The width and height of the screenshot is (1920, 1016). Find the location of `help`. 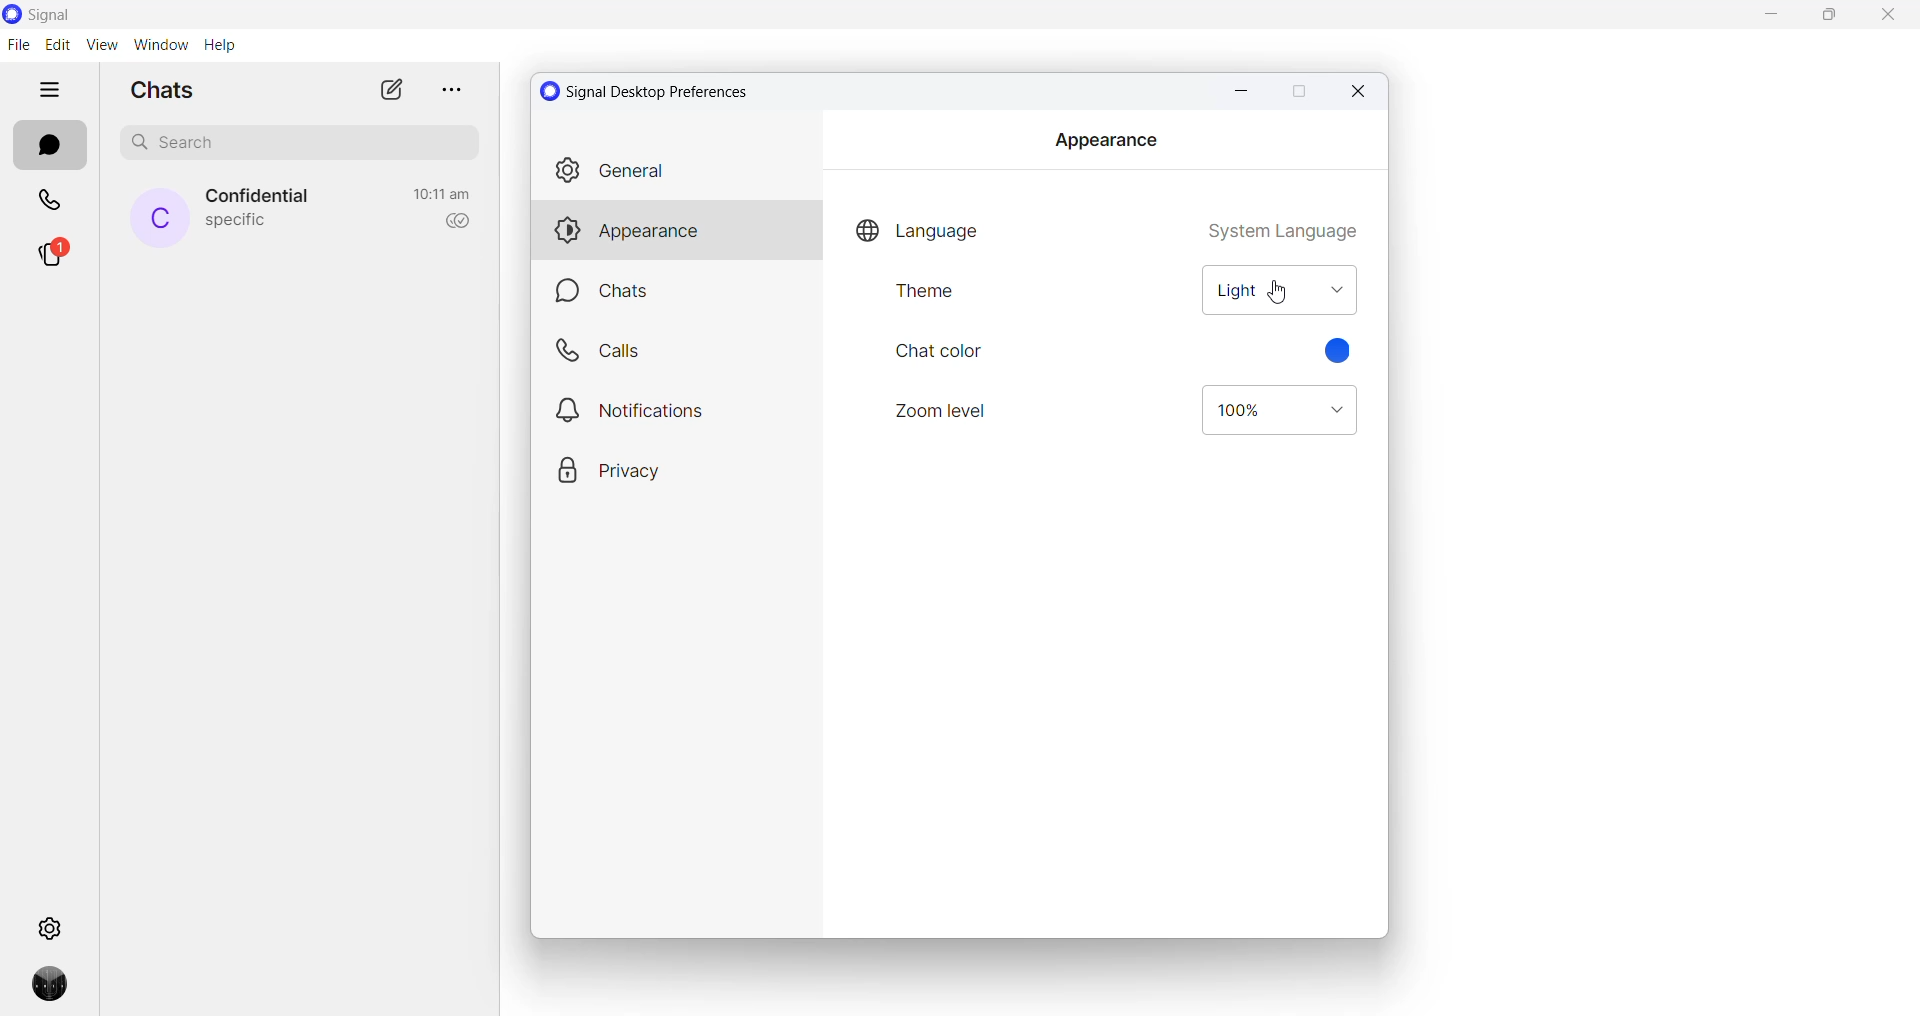

help is located at coordinates (219, 46).